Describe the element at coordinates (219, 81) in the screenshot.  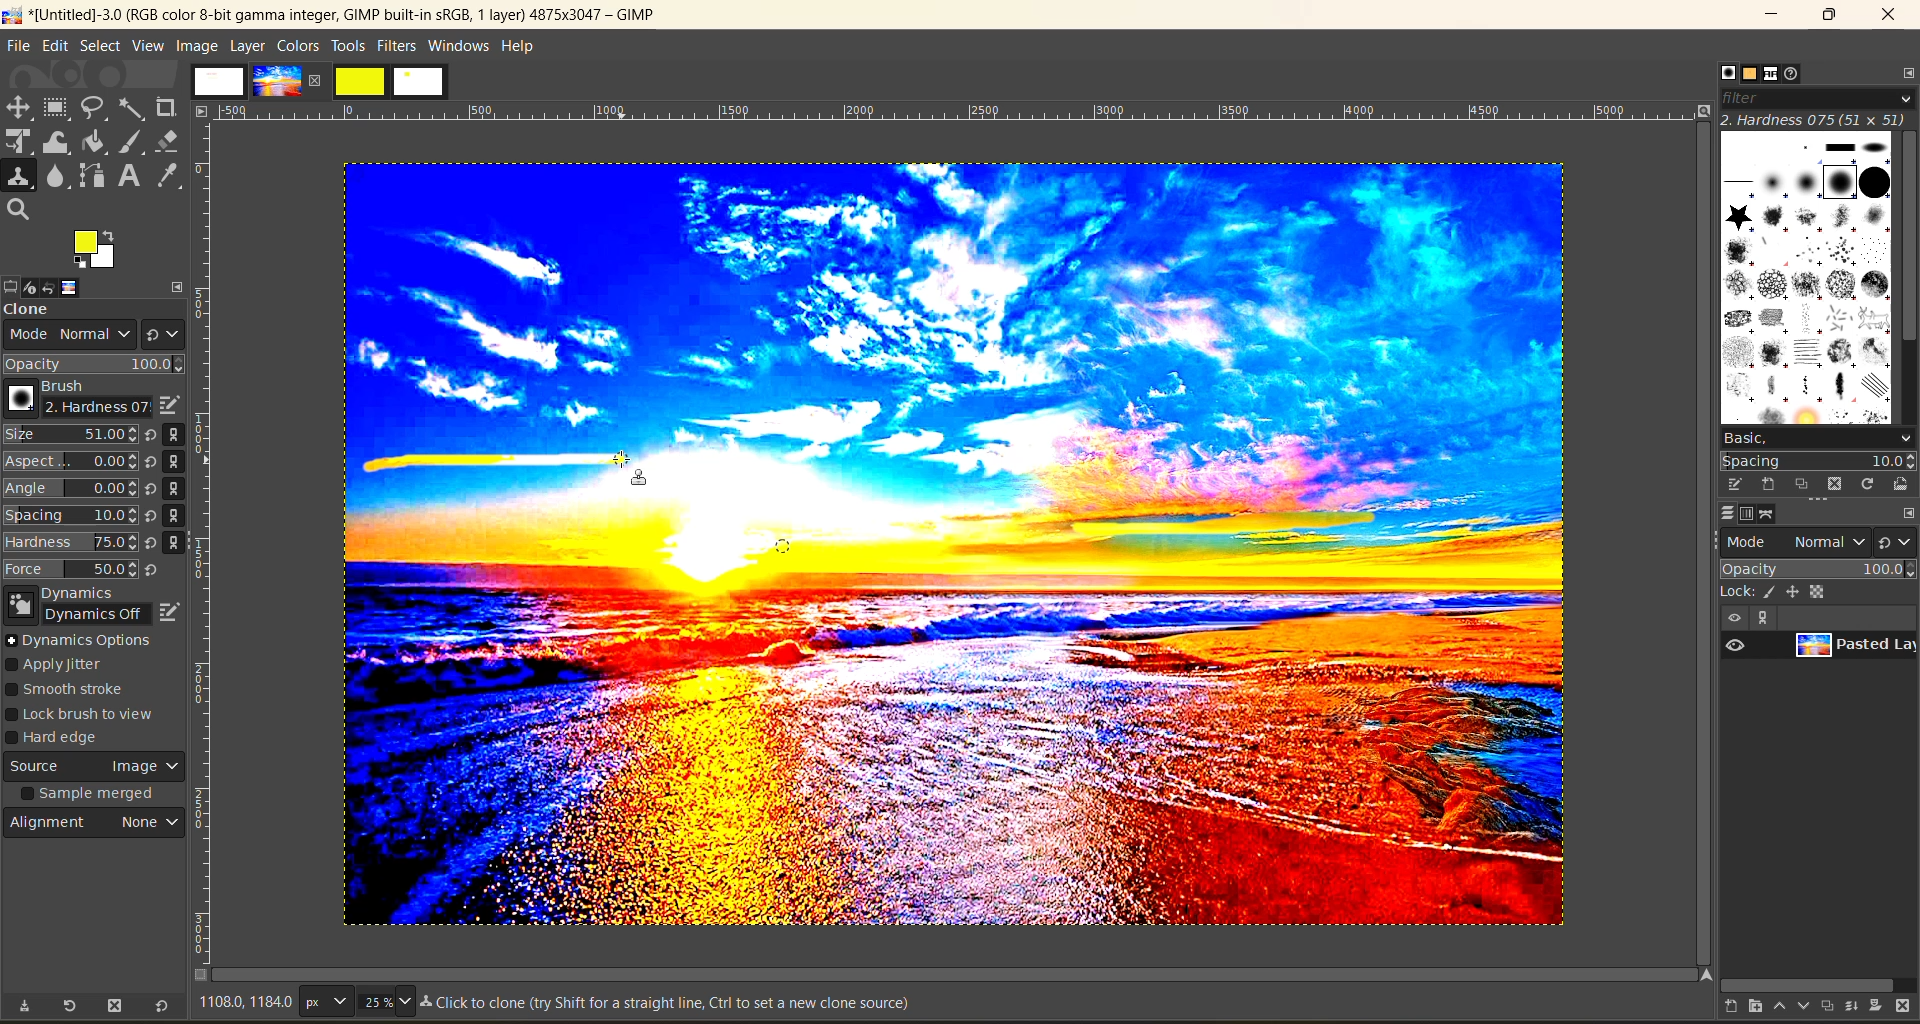
I see `images` at that location.